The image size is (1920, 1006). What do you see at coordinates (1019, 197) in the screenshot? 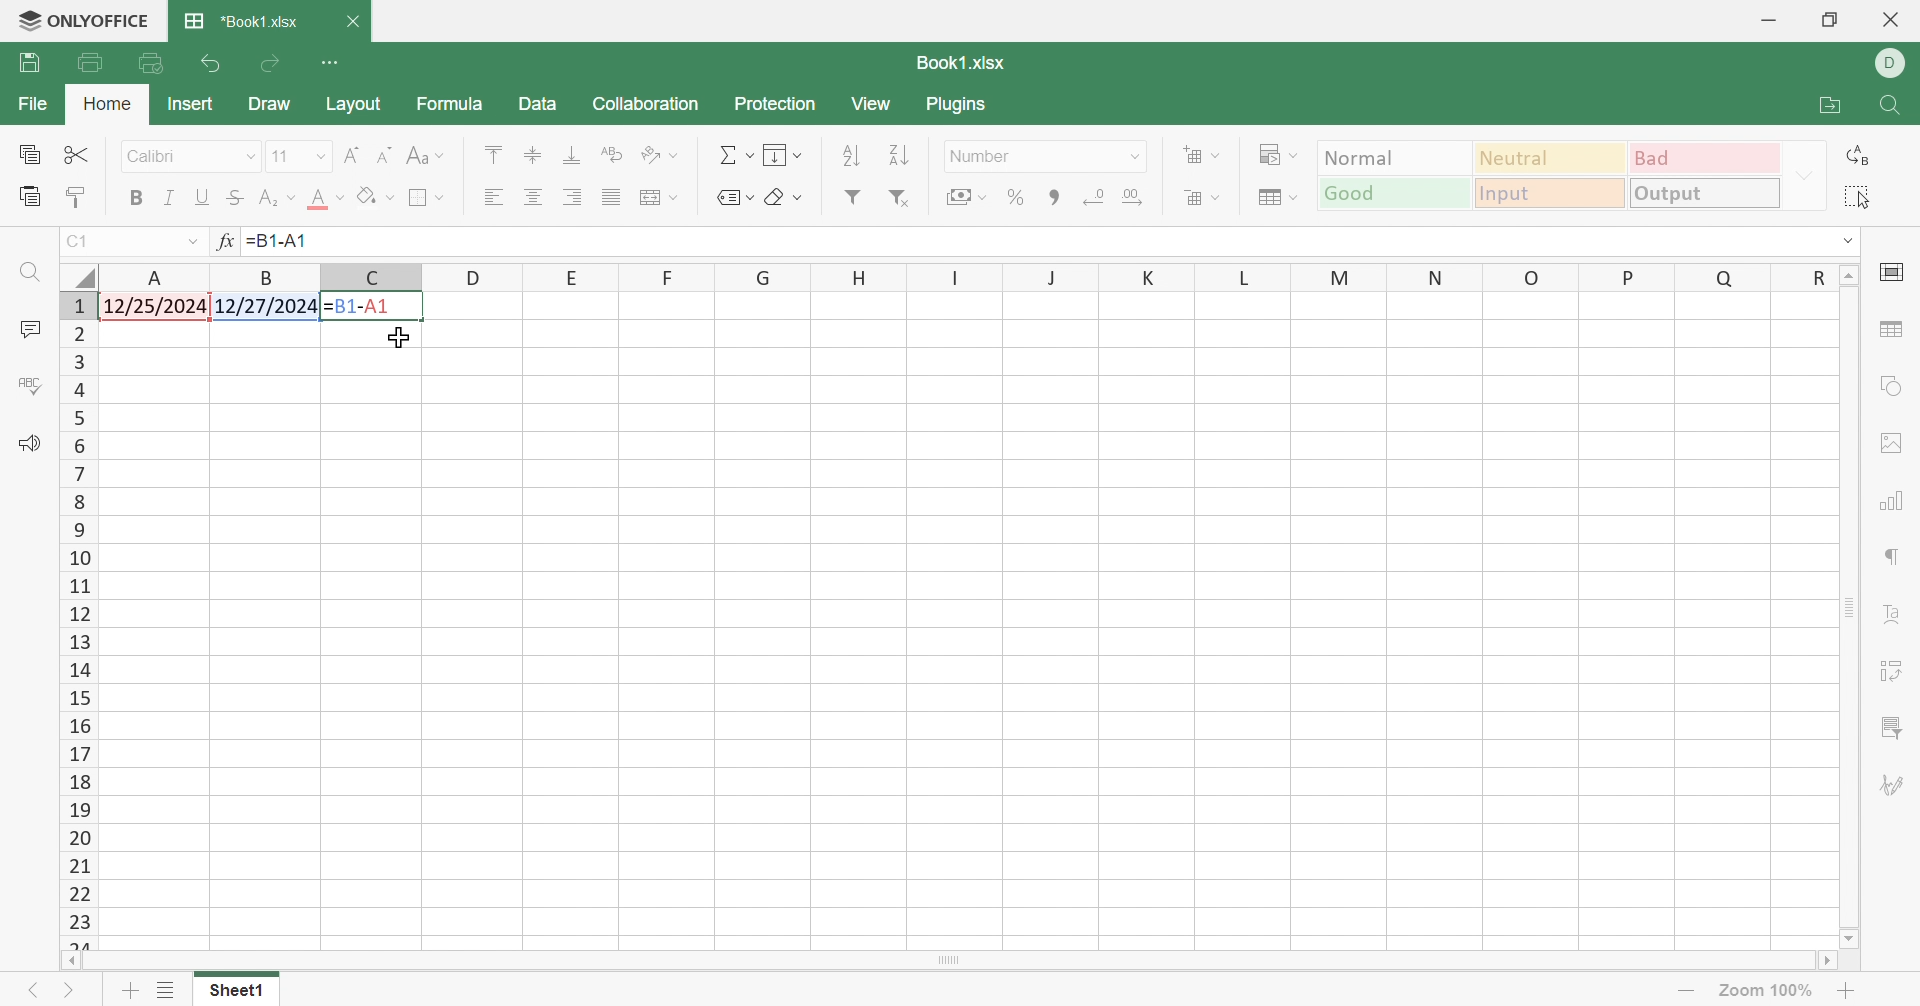
I see `Percent style` at bounding box center [1019, 197].